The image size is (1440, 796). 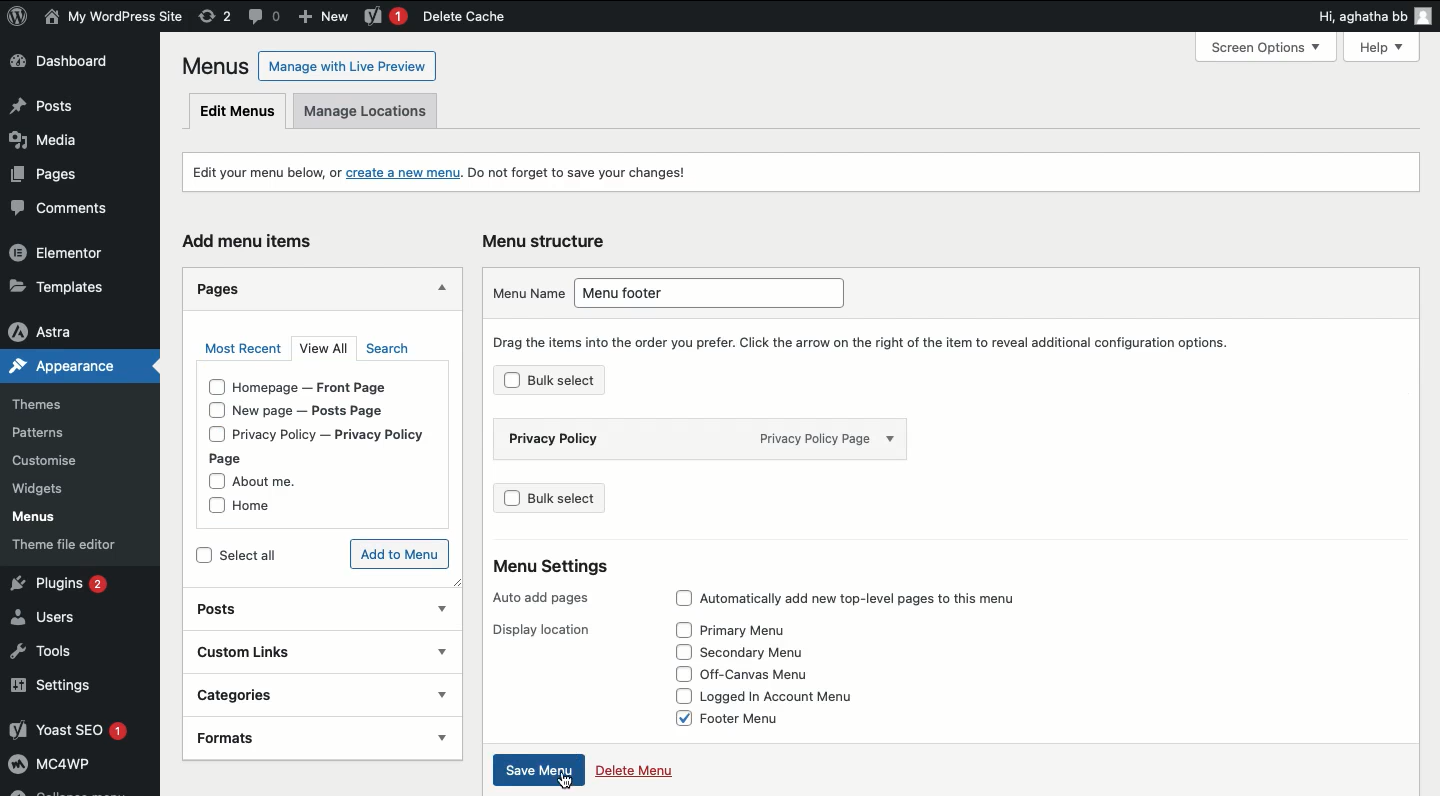 I want to click on Menu Settings, so click(x=539, y=563).